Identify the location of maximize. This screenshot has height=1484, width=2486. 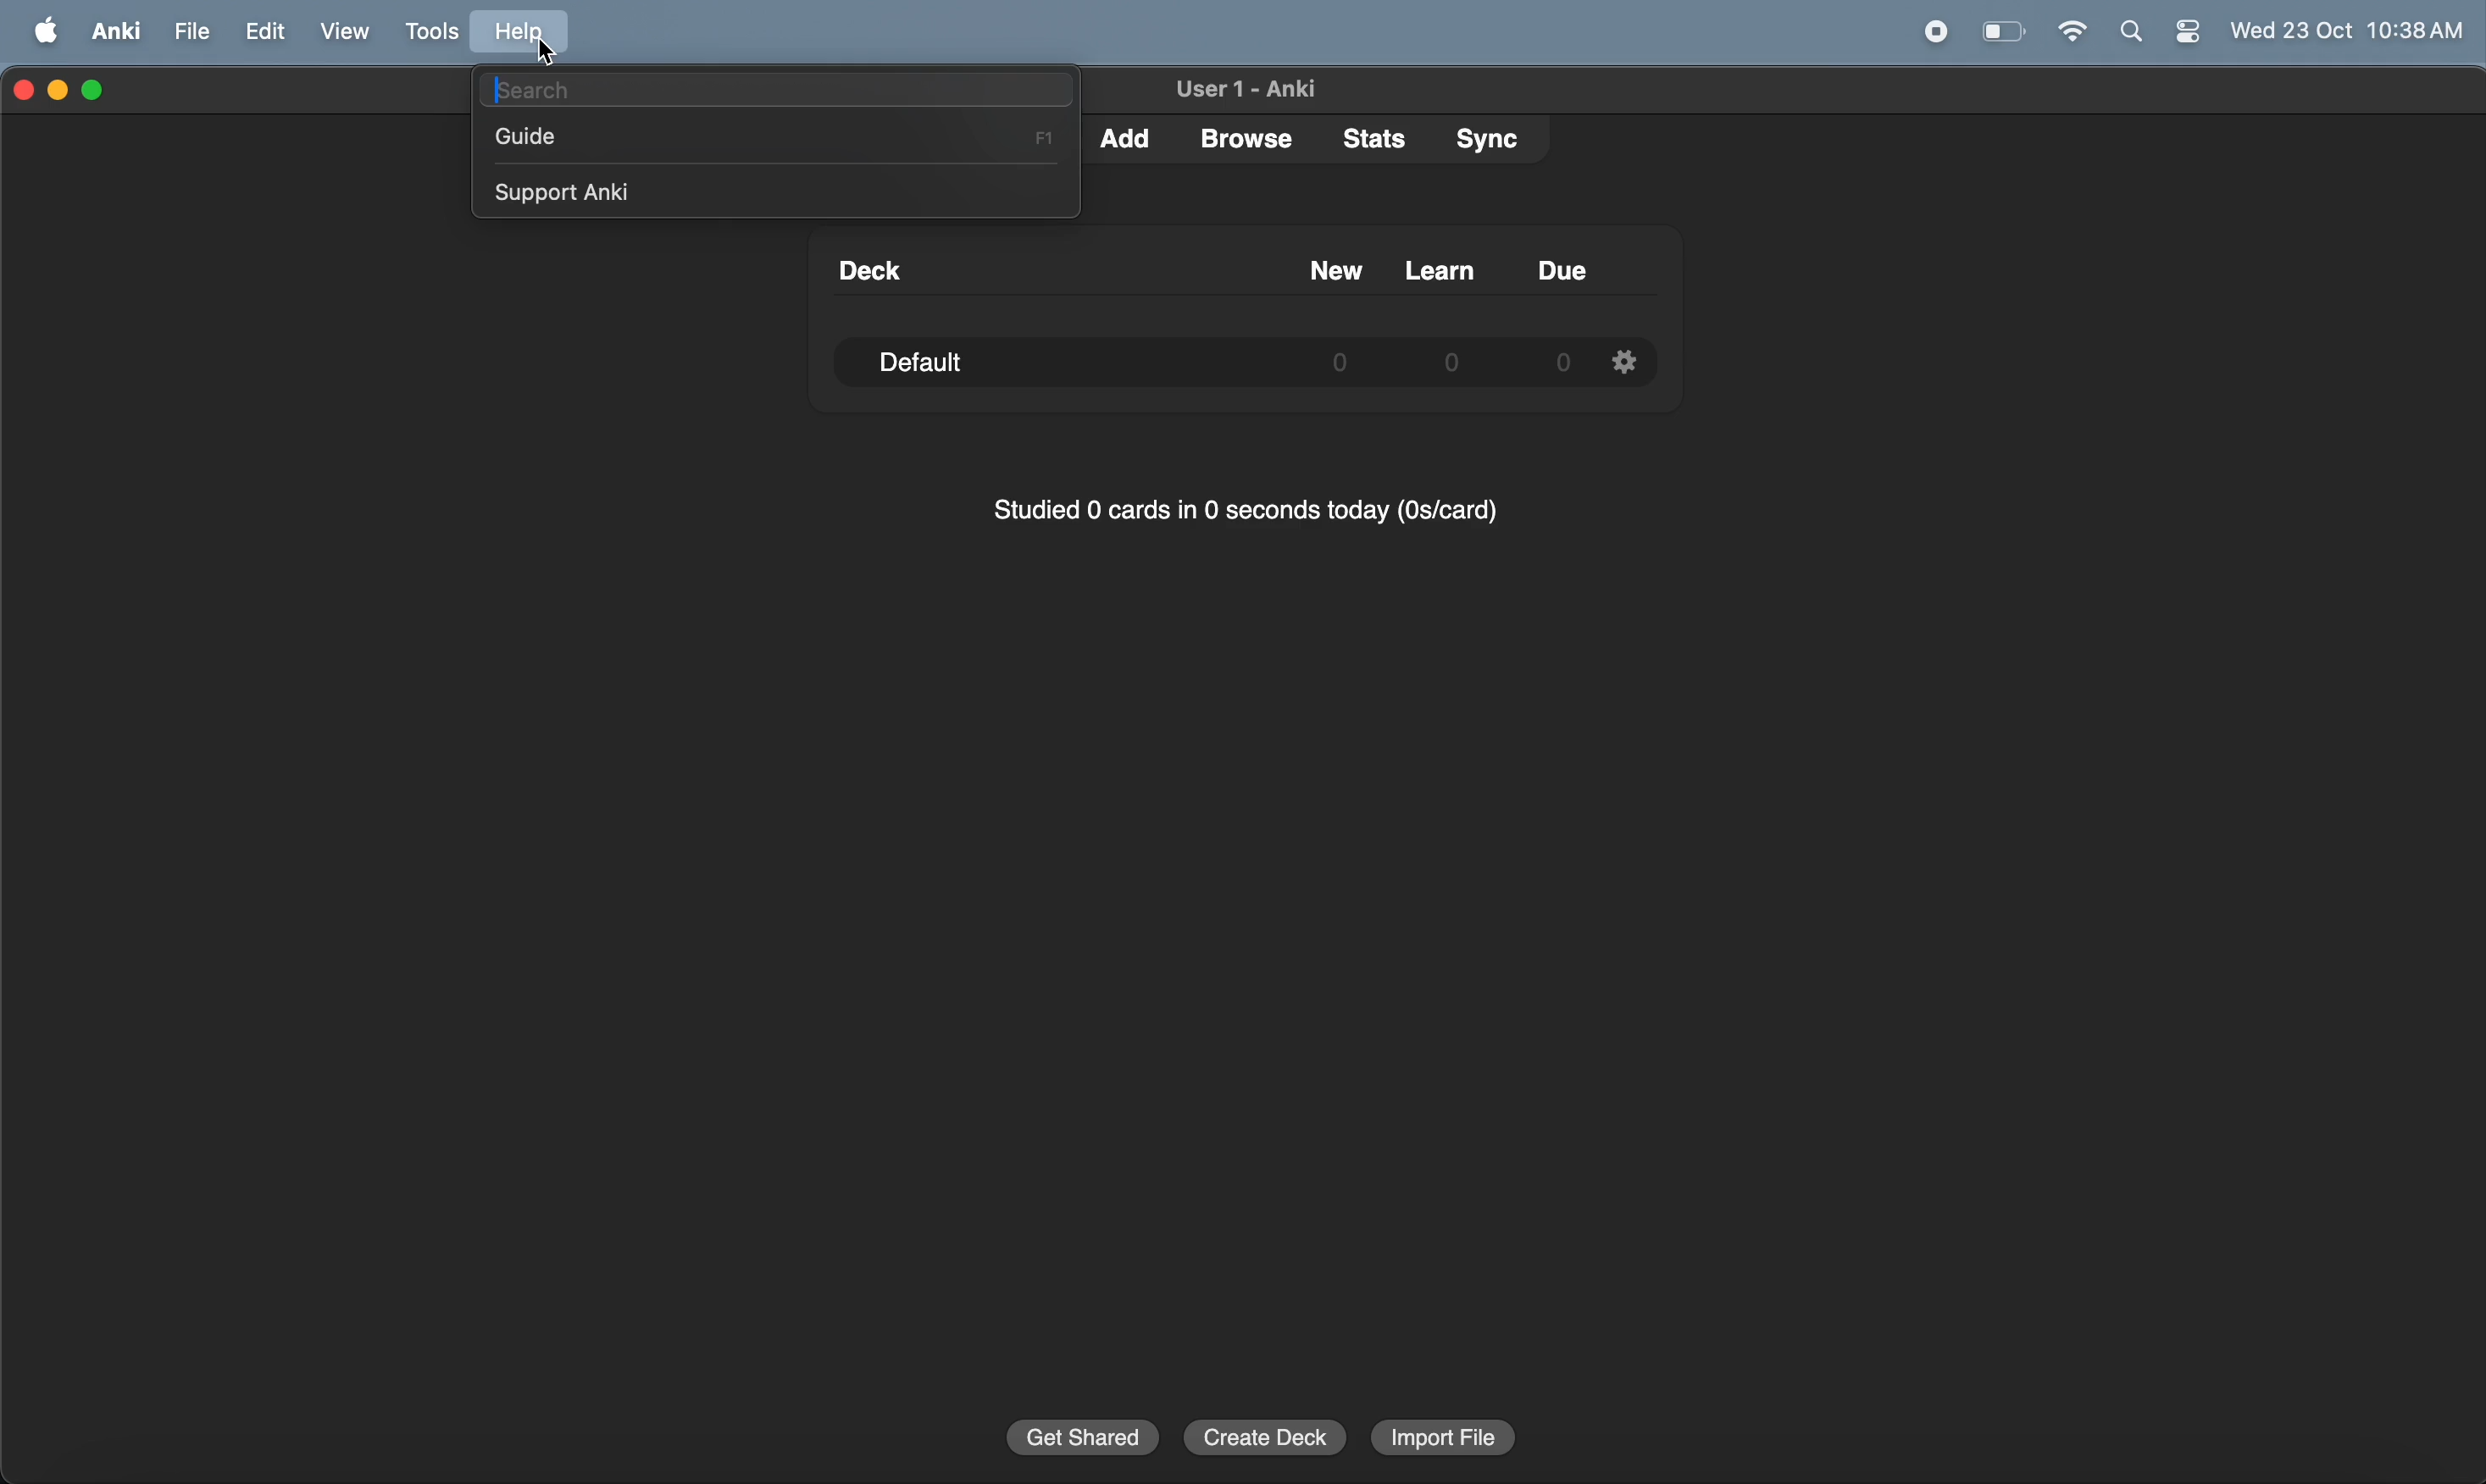
(96, 90).